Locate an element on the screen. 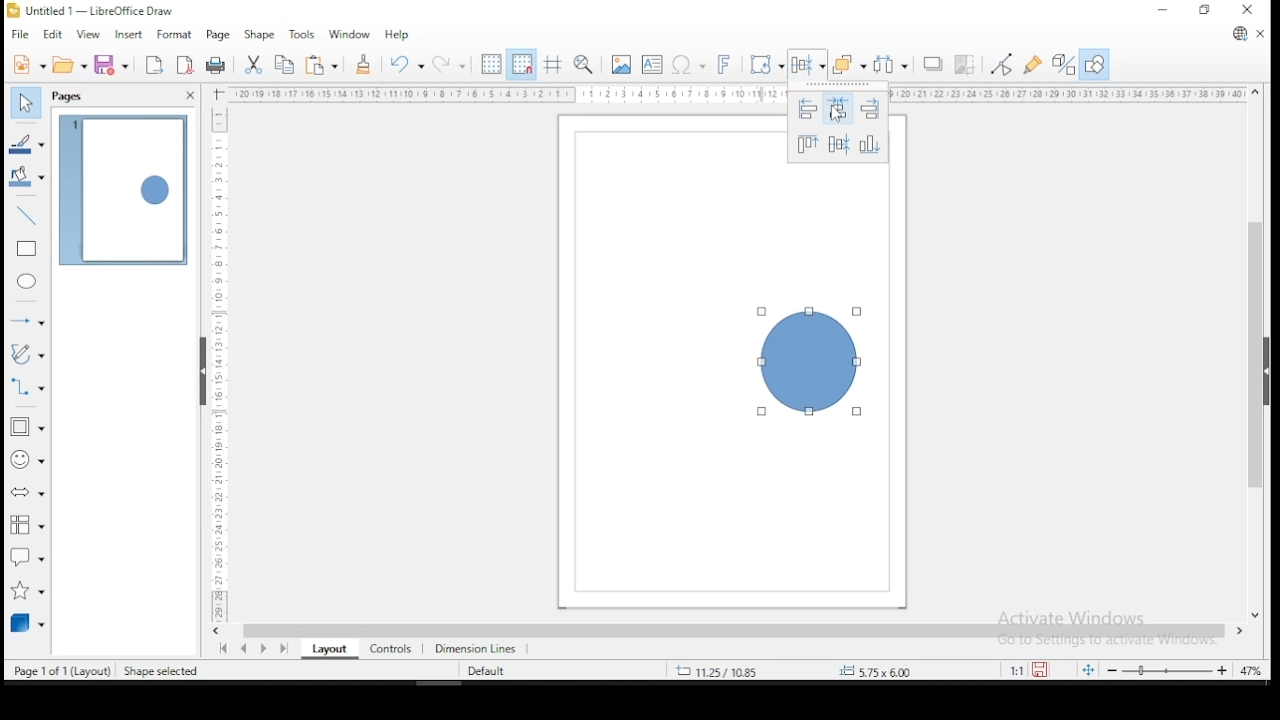 This screenshot has height=720, width=1280. shape is located at coordinates (258, 36).